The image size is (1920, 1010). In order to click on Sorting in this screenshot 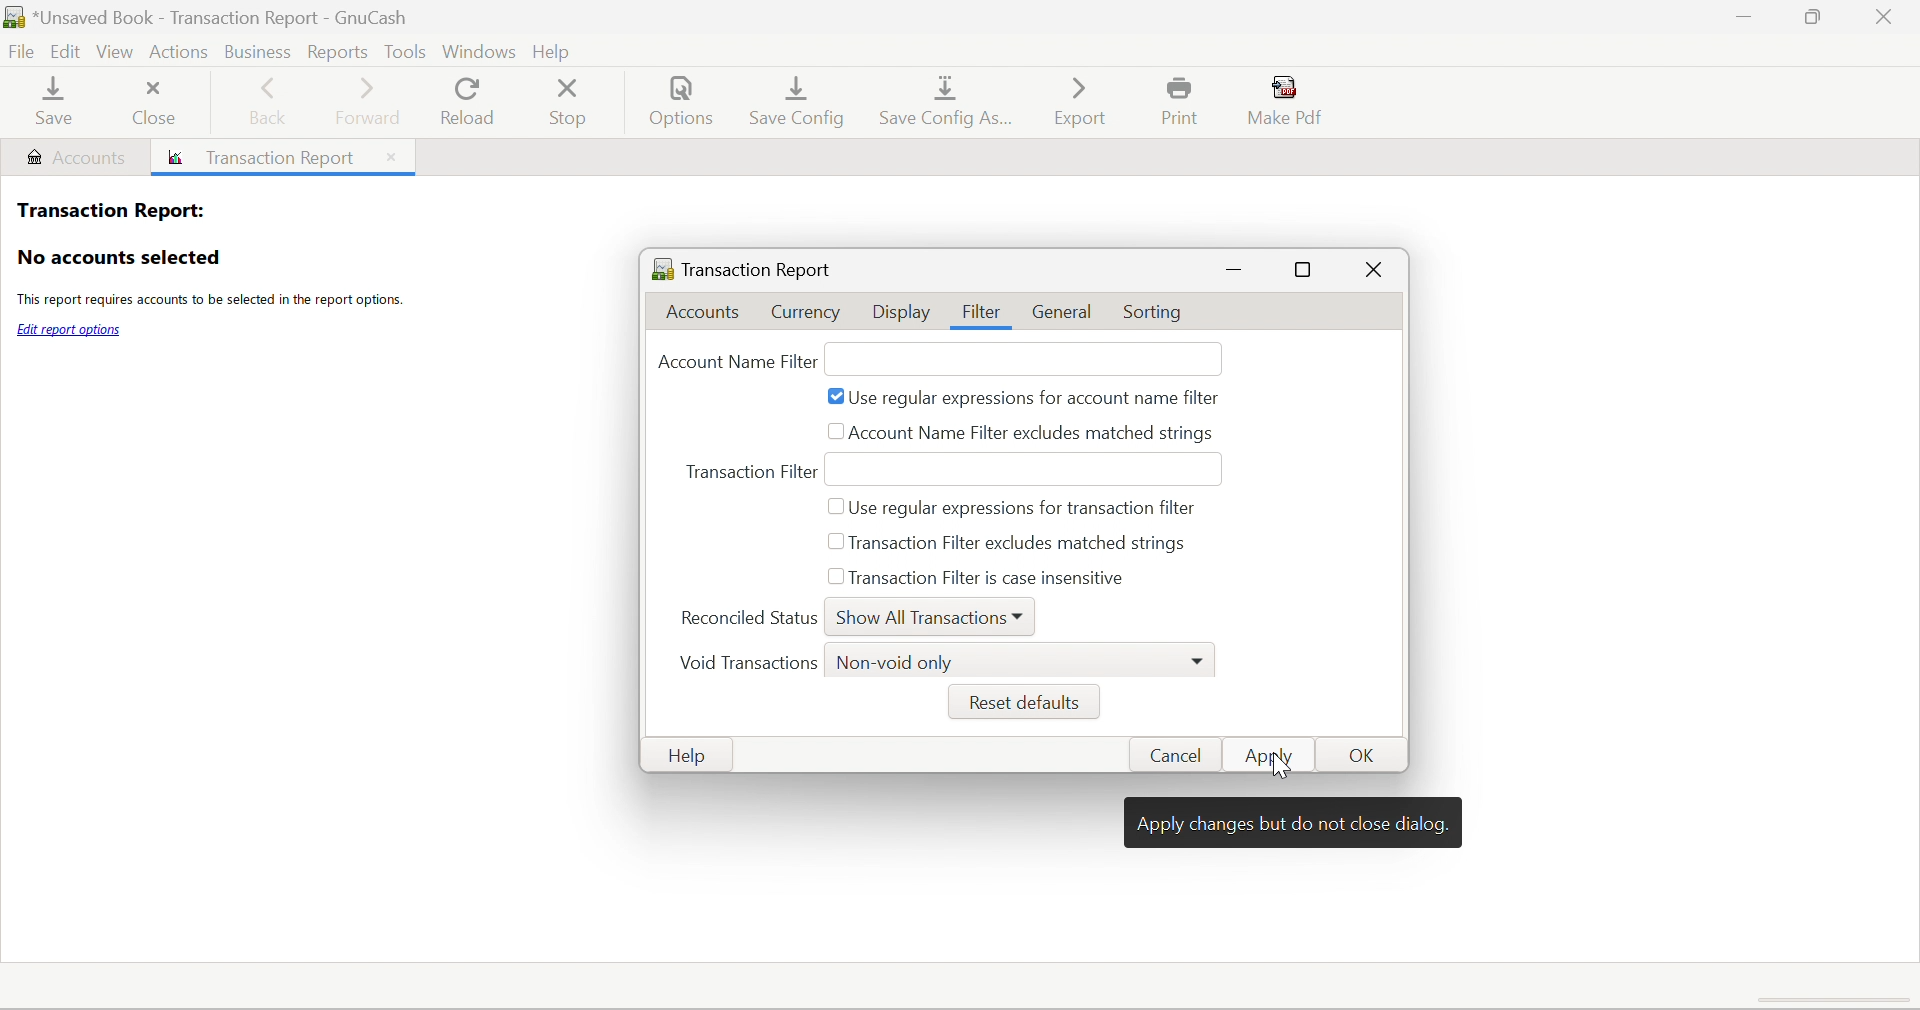, I will do `click(1157, 314)`.